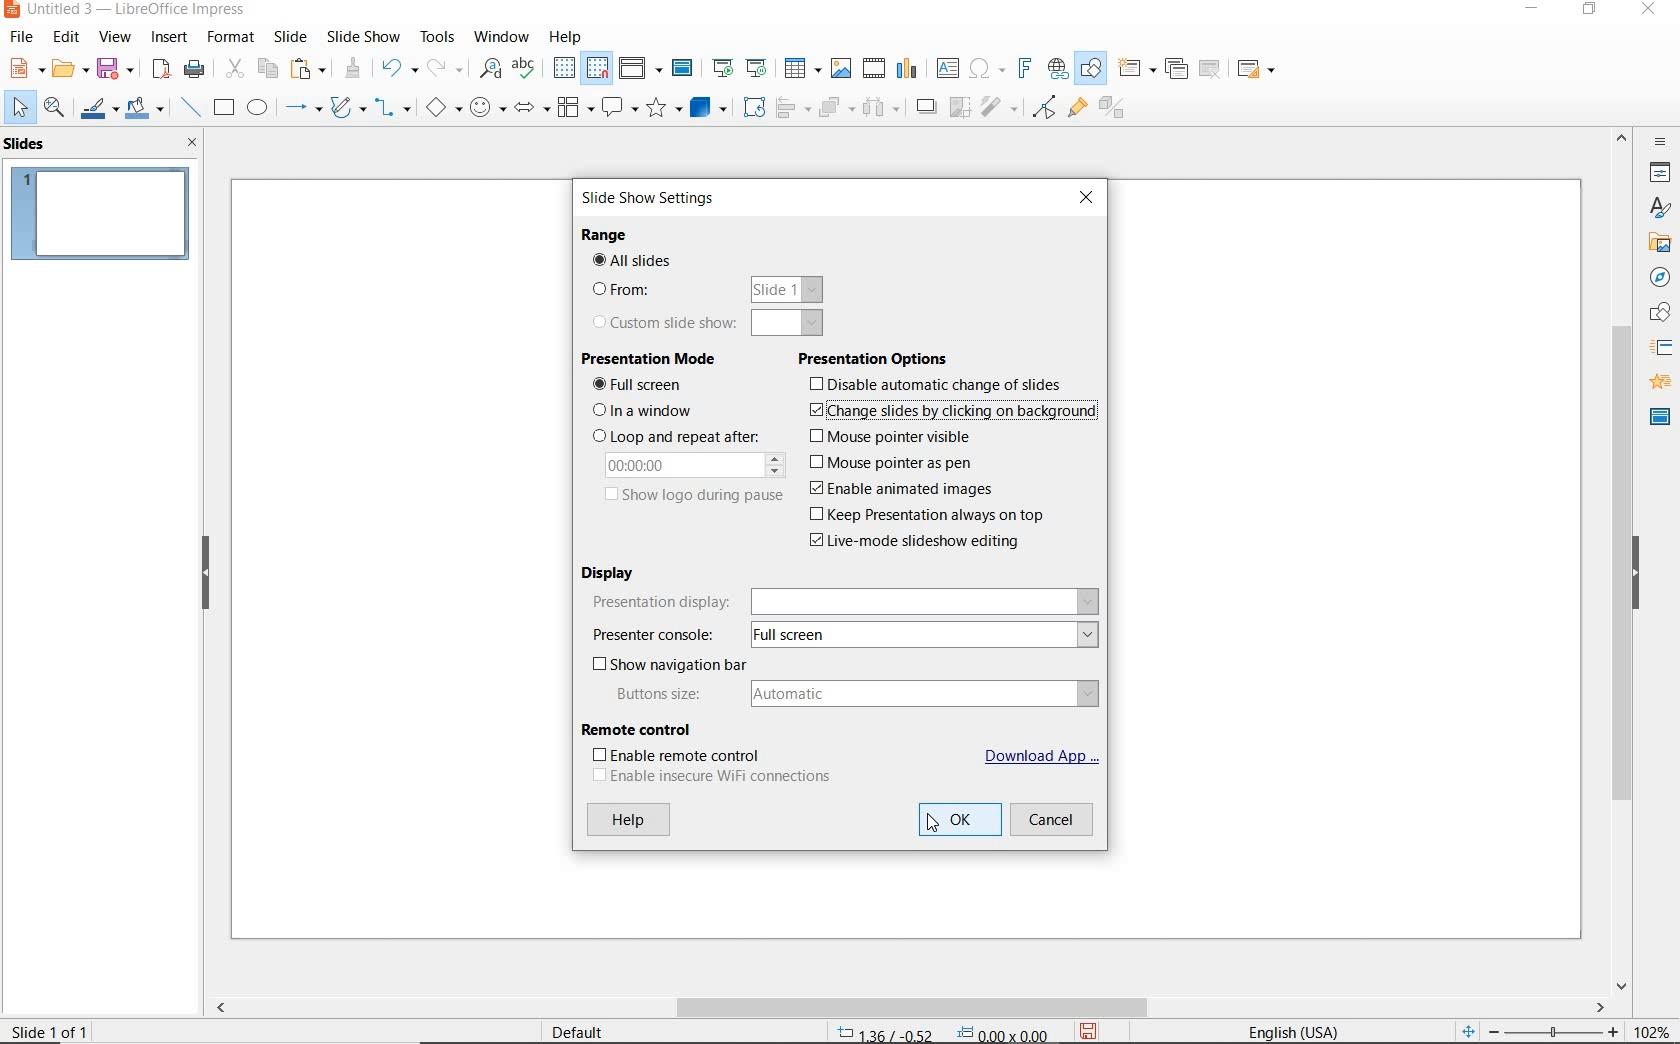 The width and height of the screenshot is (1680, 1044). What do you see at coordinates (118, 68) in the screenshot?
I see `SAVE` at bounding box center [118, 68].